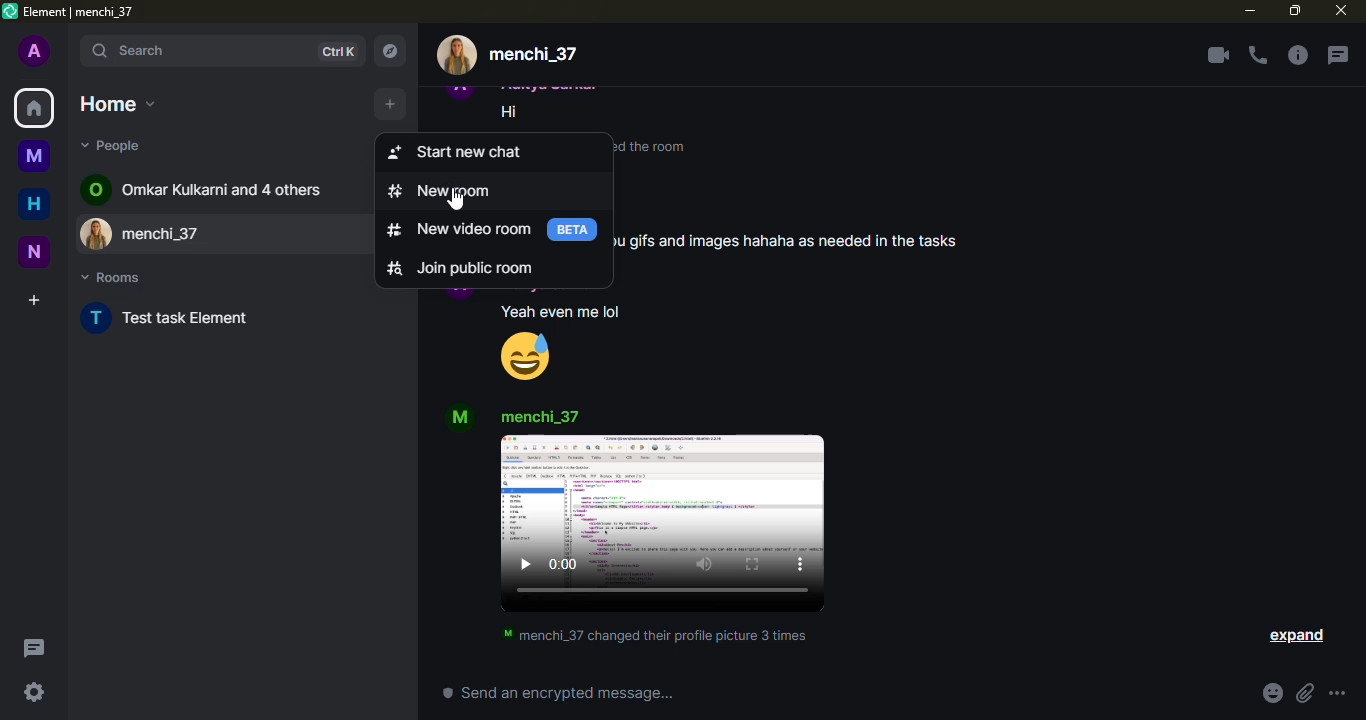 The image size is (1366, 720). What do you see at coordinates (188, 317) in the screenshot?
I see `Test task Element` at bounding box center [188, 317].